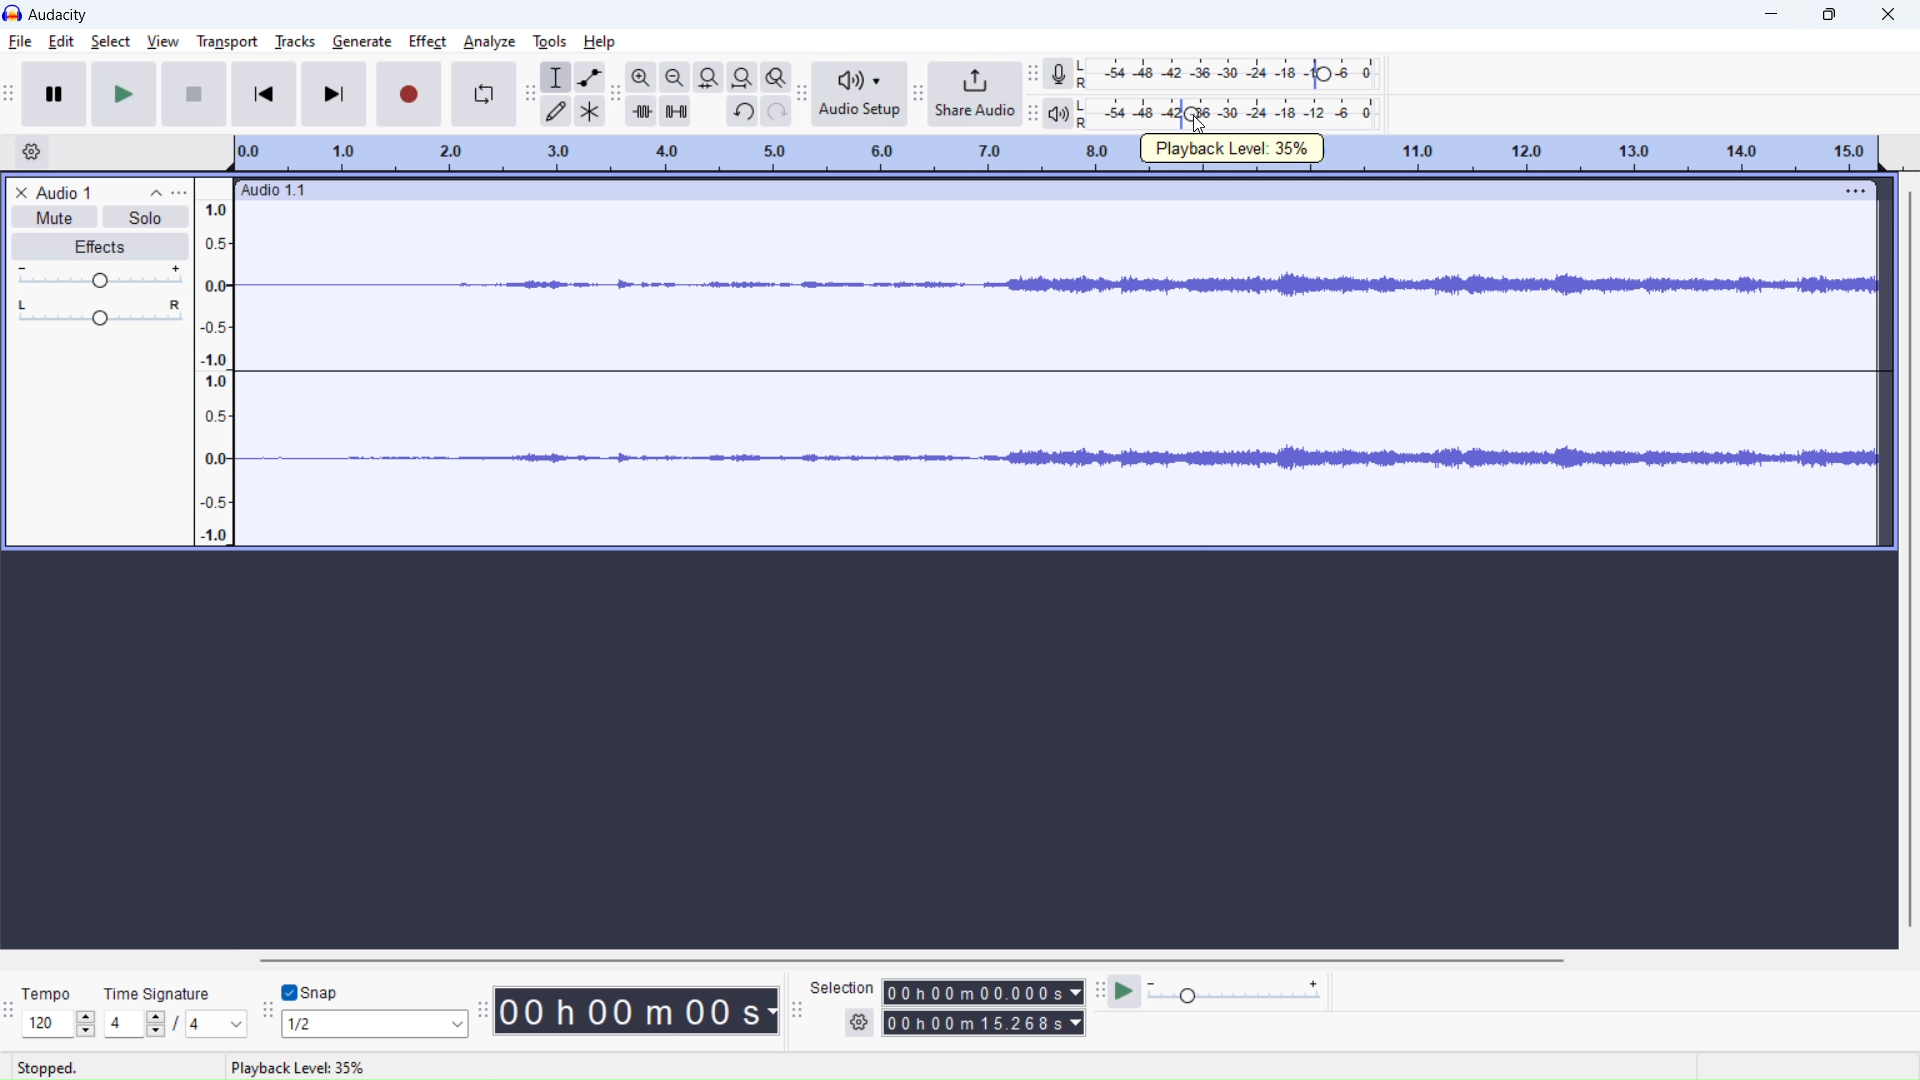  Describe the element at coordinates (841, 987) in the screenshot. I see `selection` at that location.